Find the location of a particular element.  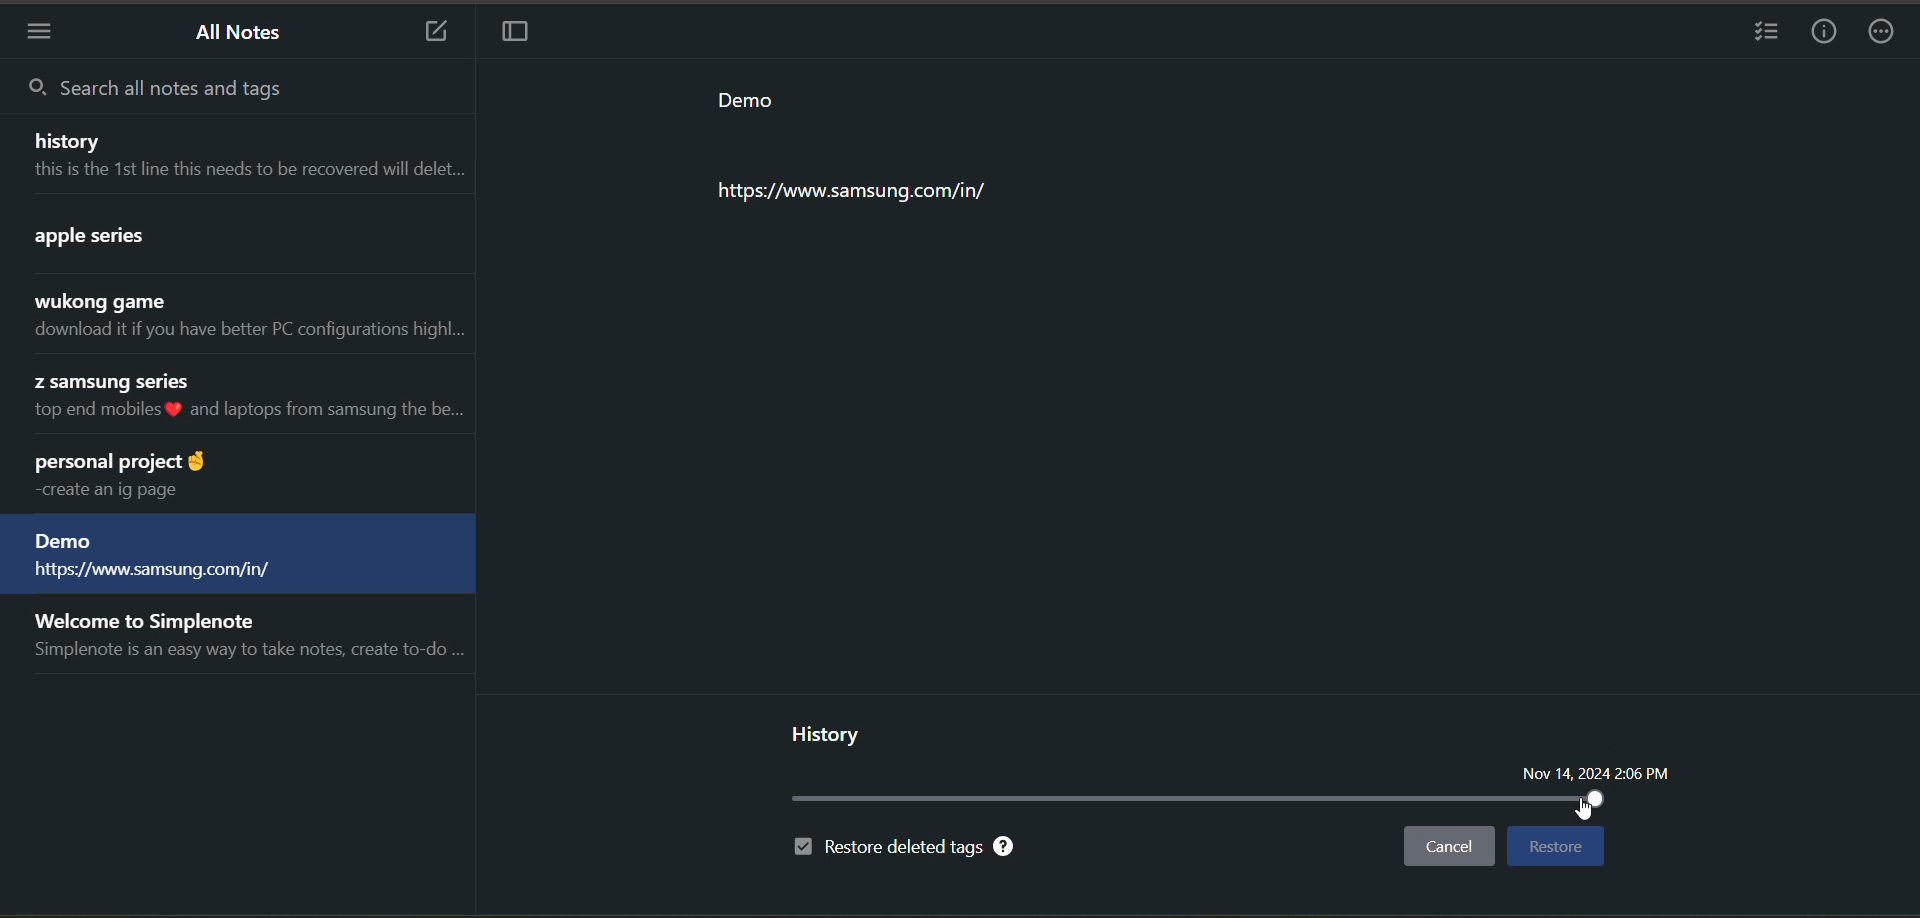

info is located at coordinates (1828, 31).